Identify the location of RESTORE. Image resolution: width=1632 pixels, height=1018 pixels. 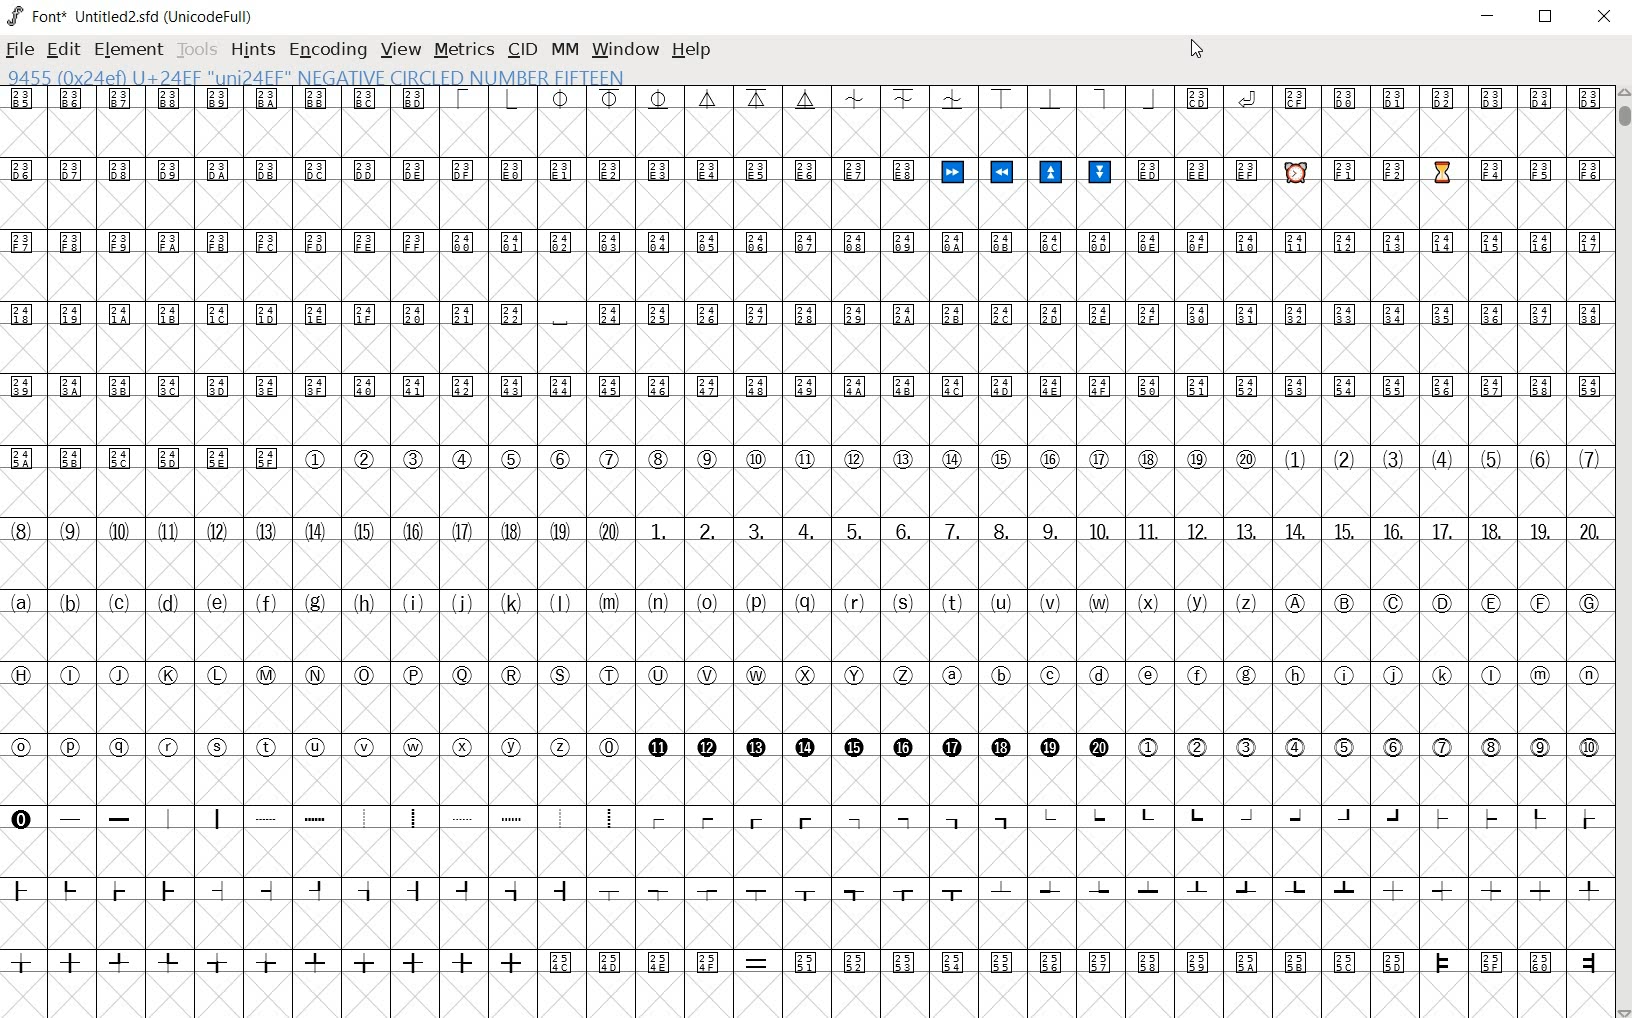
(1546, 17).